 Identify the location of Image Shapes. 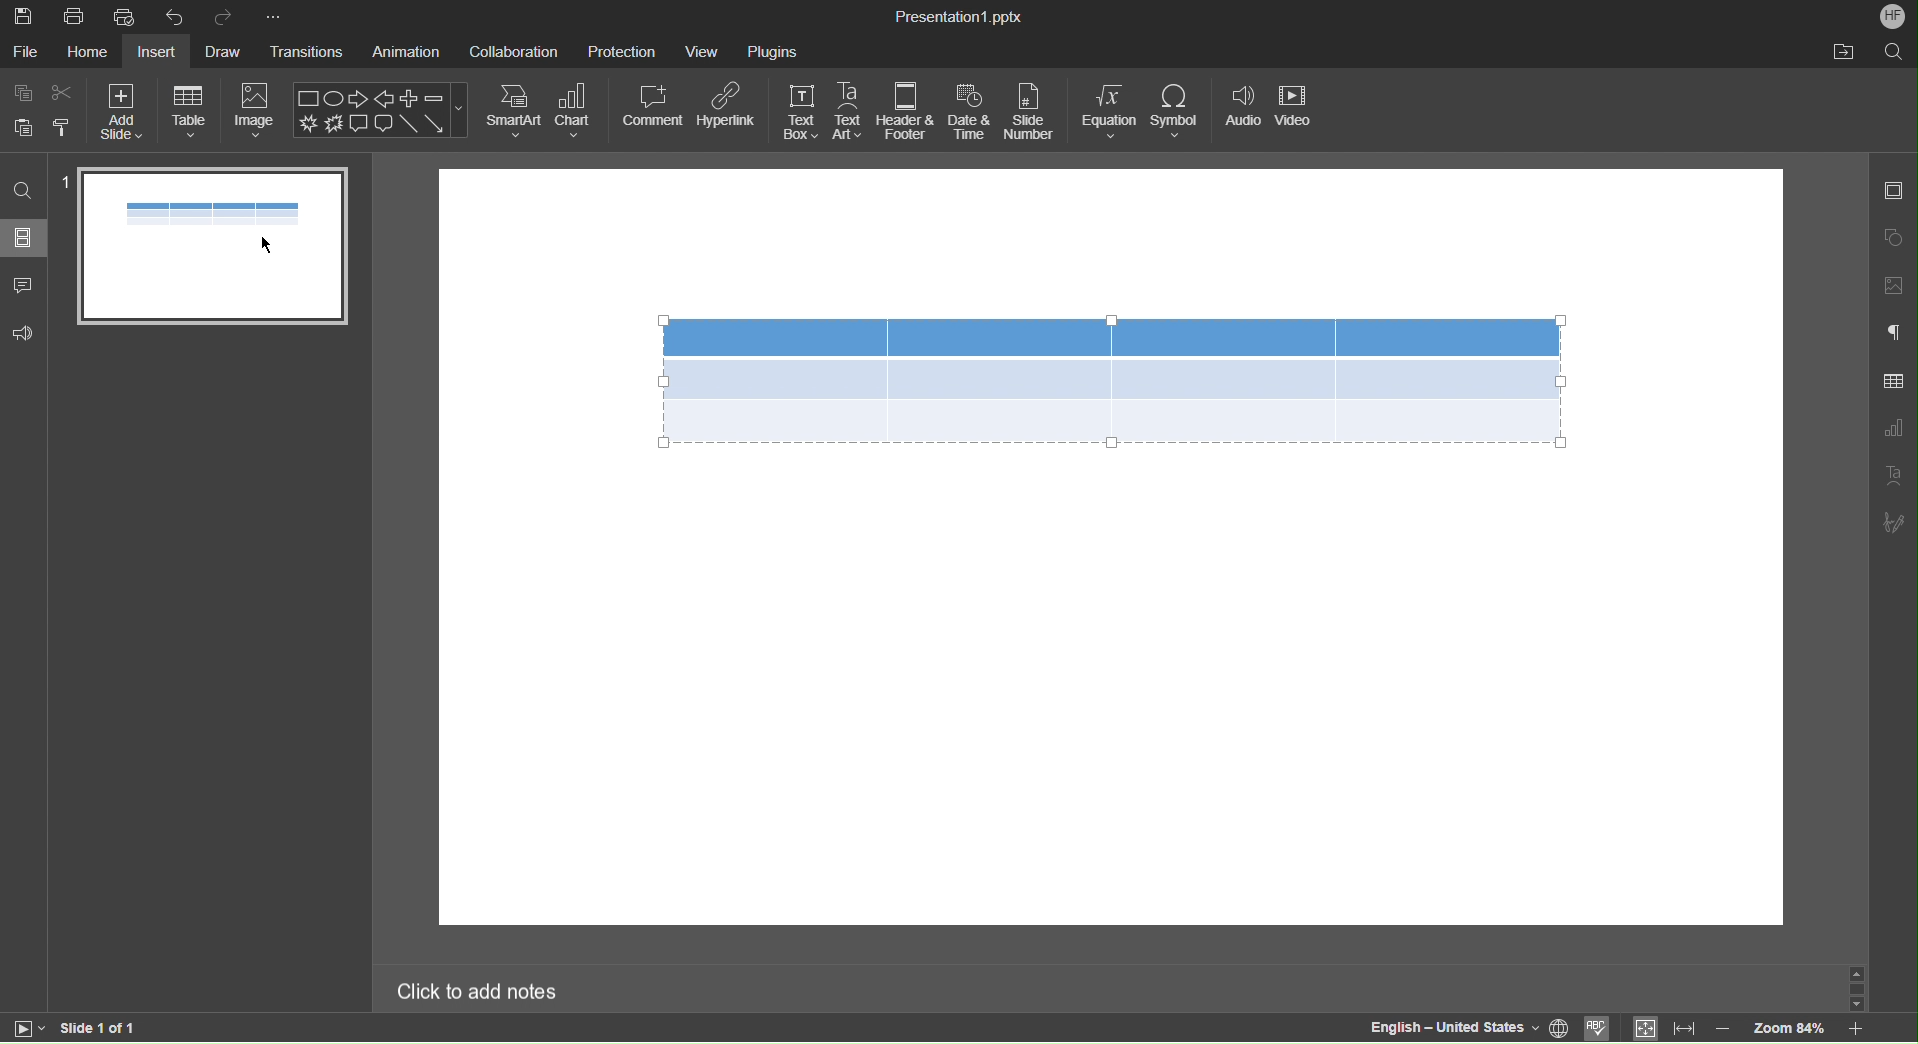
(382, 110).